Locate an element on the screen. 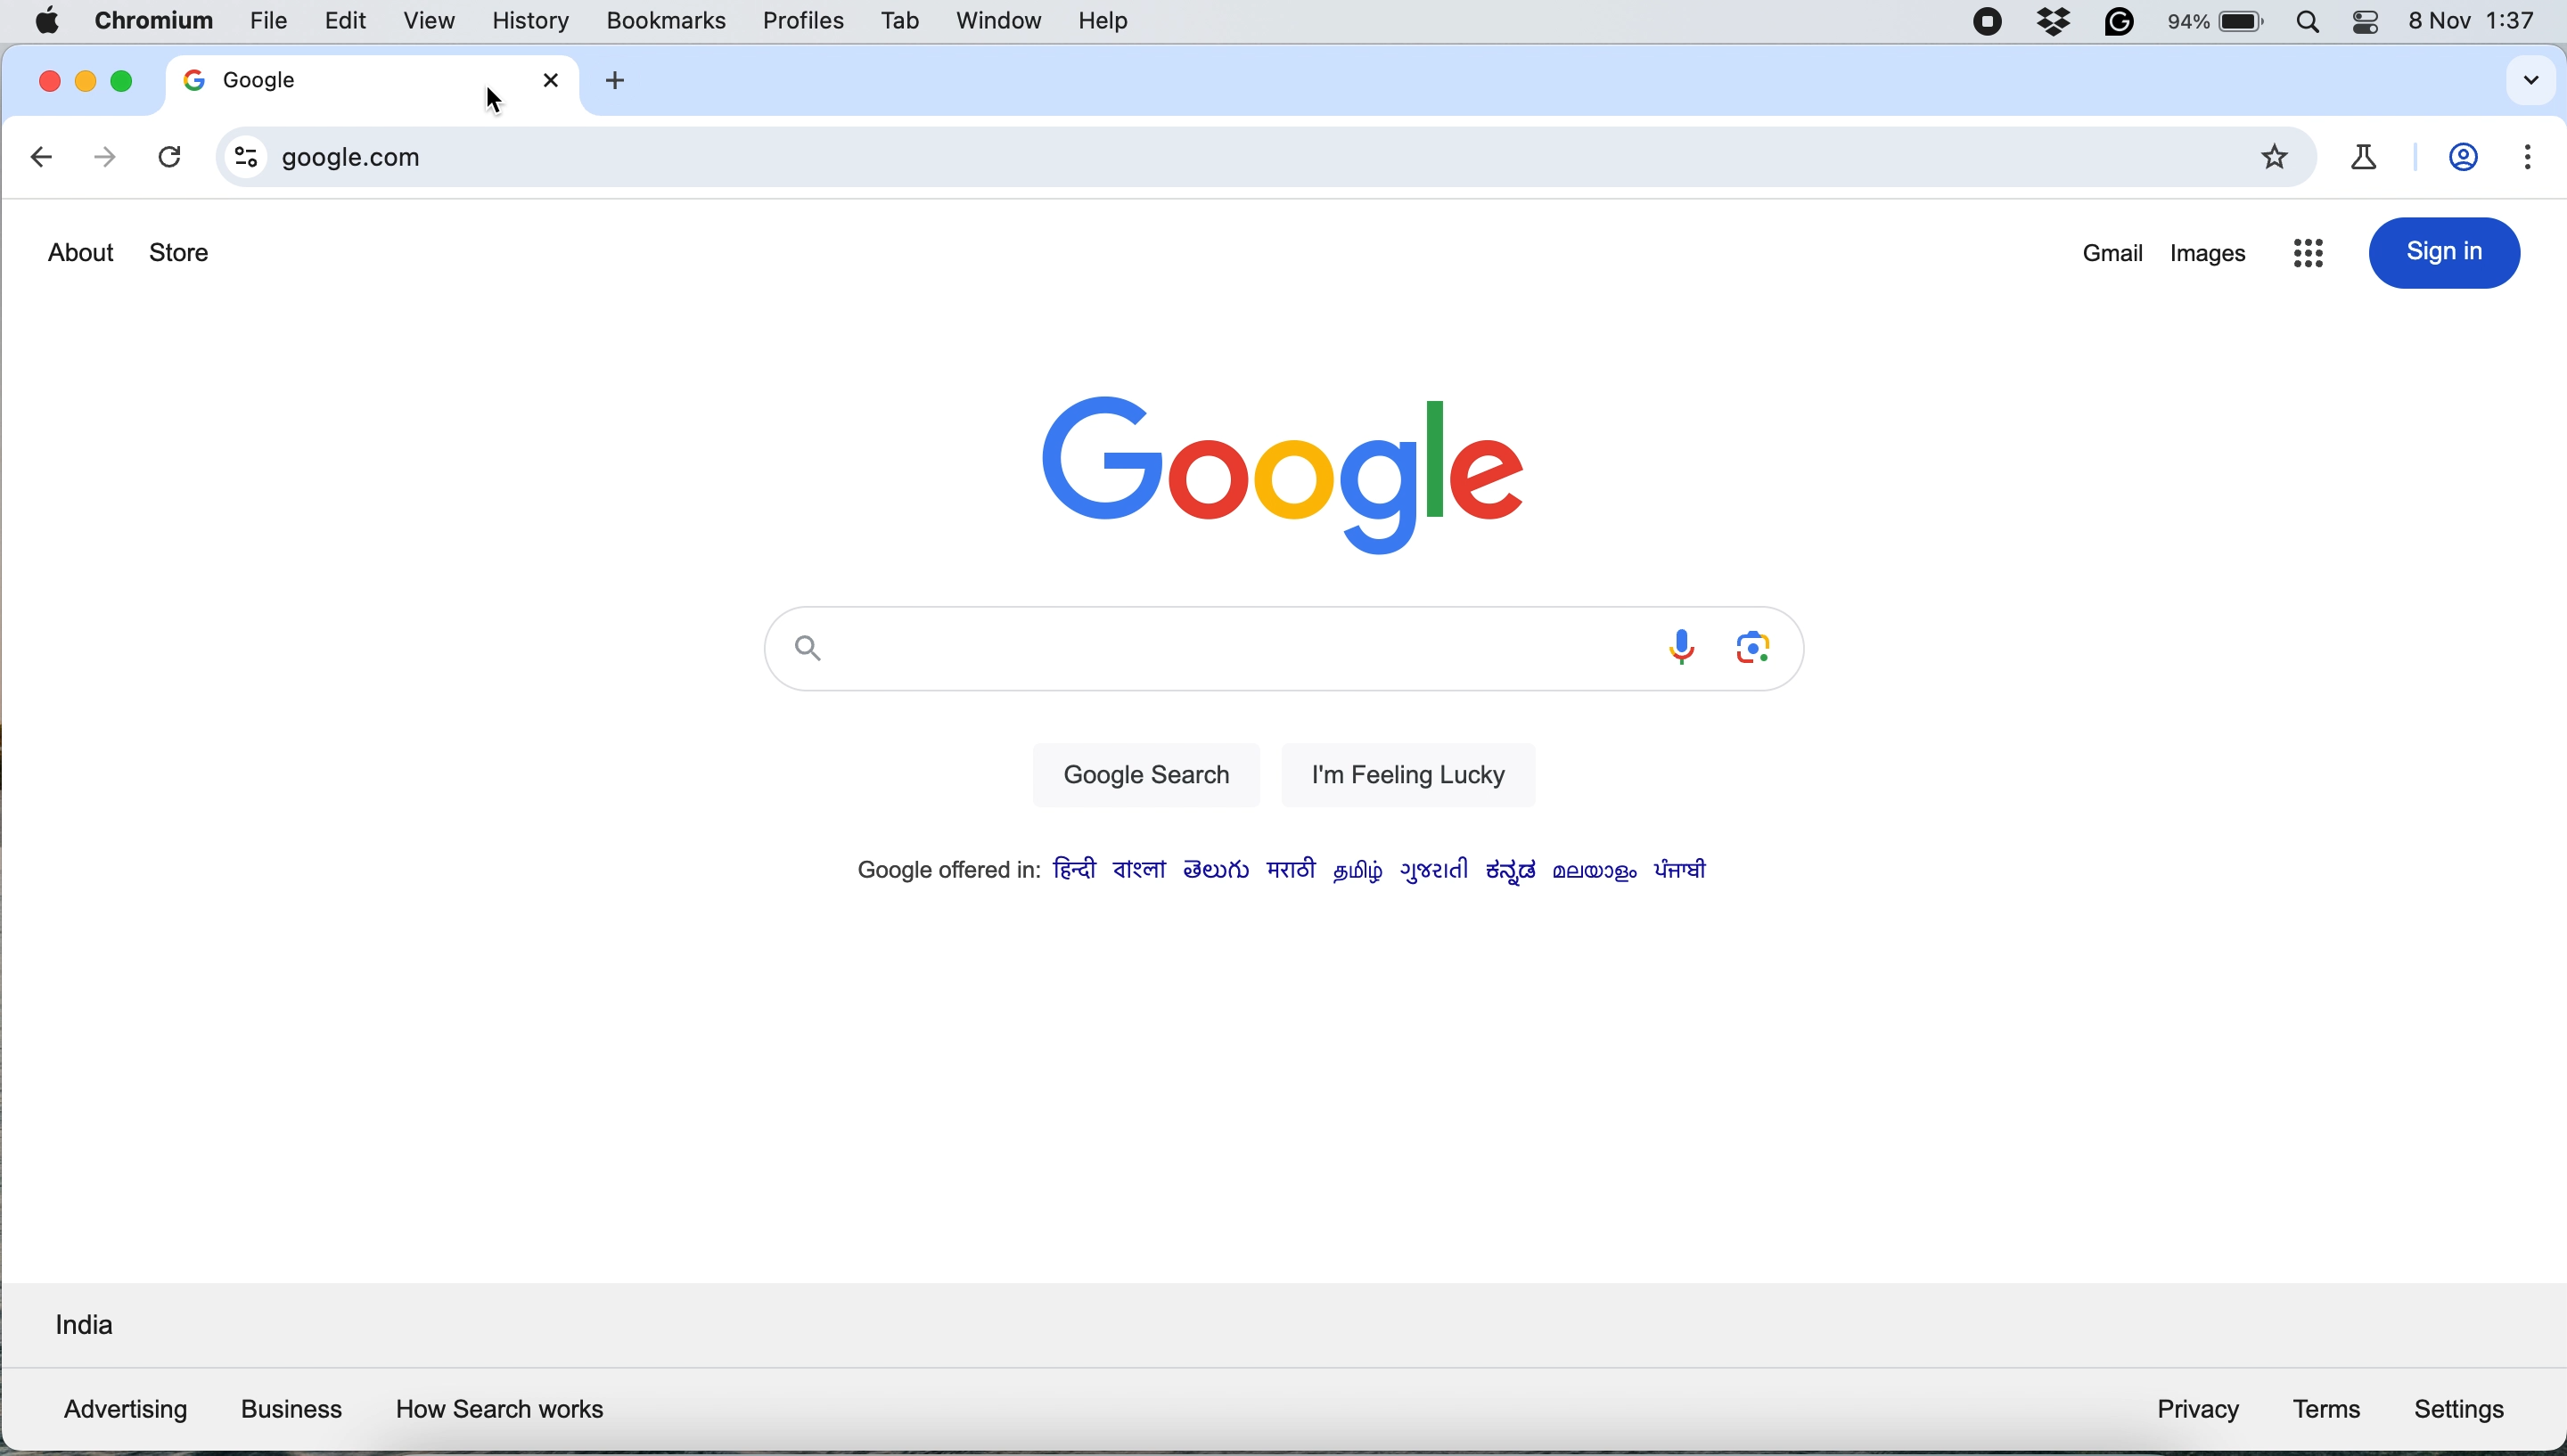 Image resolution: width=2567 pixels, height=1456 pixels. minimise is located at coordinates (83, 86).